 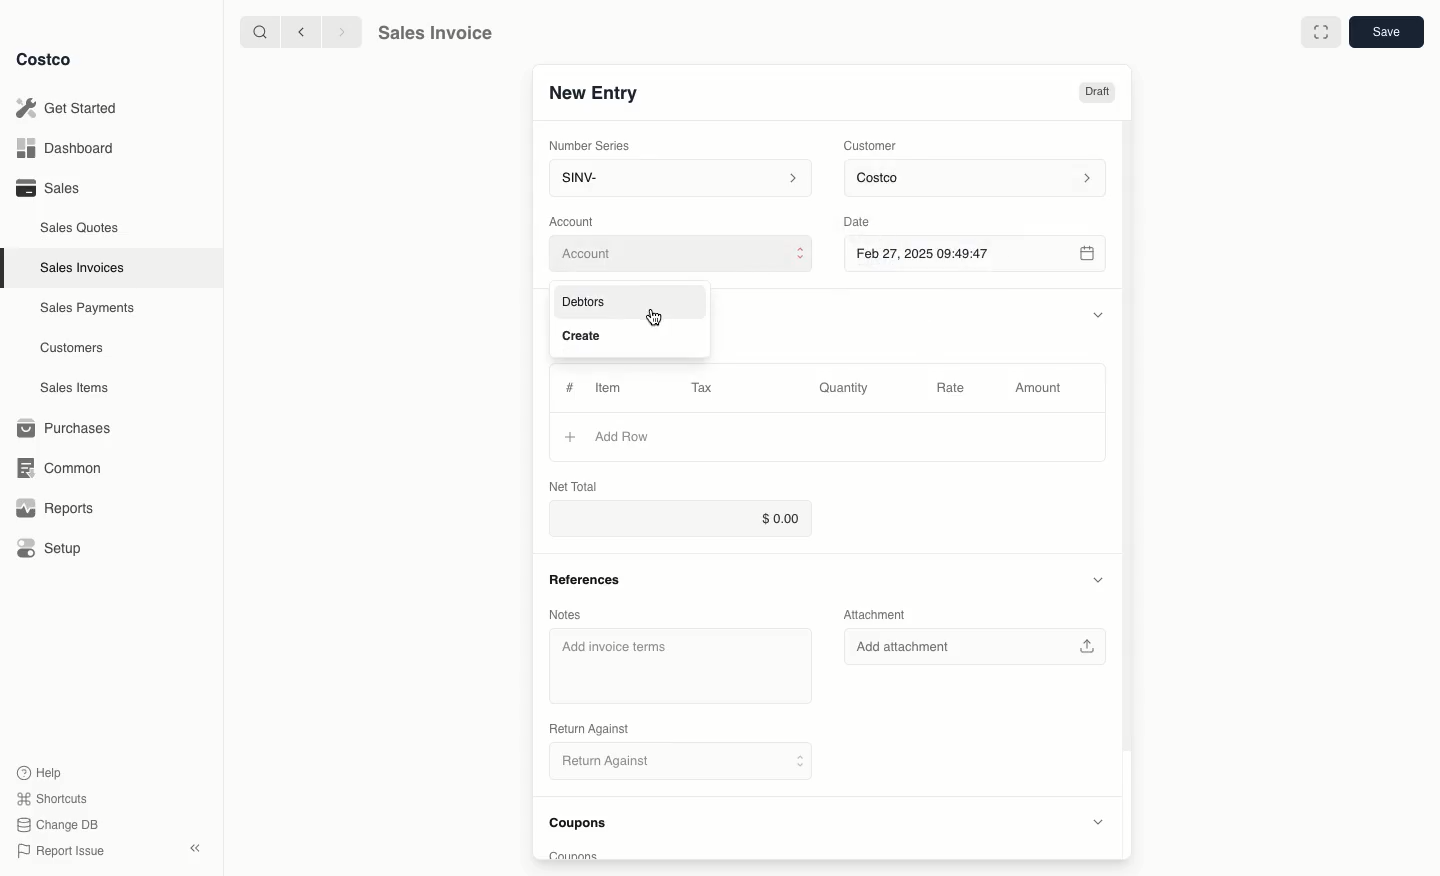 What do you see at coordinates (952, 389) in the screenshot?
I see `Rate` at bounding box center [952, 389].